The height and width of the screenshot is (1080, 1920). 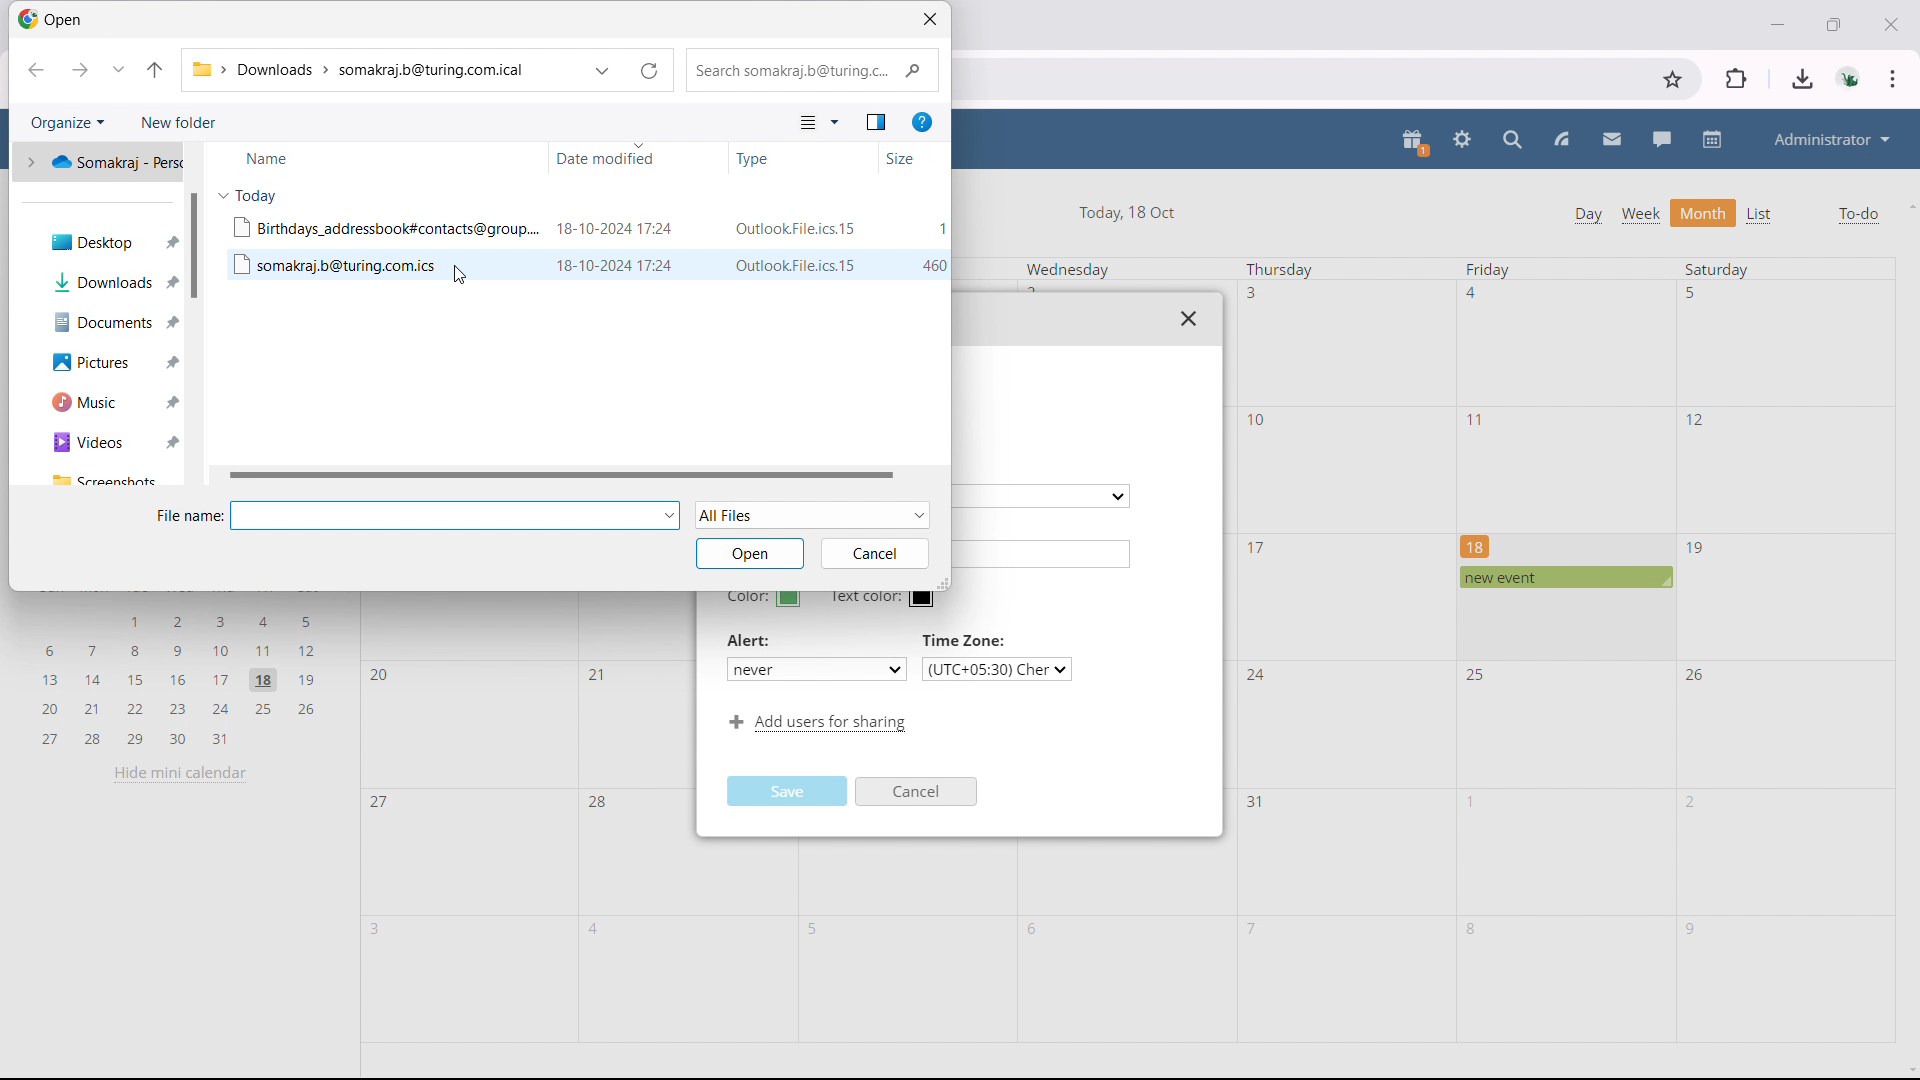 What do you see at coordinates (921, 123) in the screenshot?
I see `get help` at bounding box center [921, 123].